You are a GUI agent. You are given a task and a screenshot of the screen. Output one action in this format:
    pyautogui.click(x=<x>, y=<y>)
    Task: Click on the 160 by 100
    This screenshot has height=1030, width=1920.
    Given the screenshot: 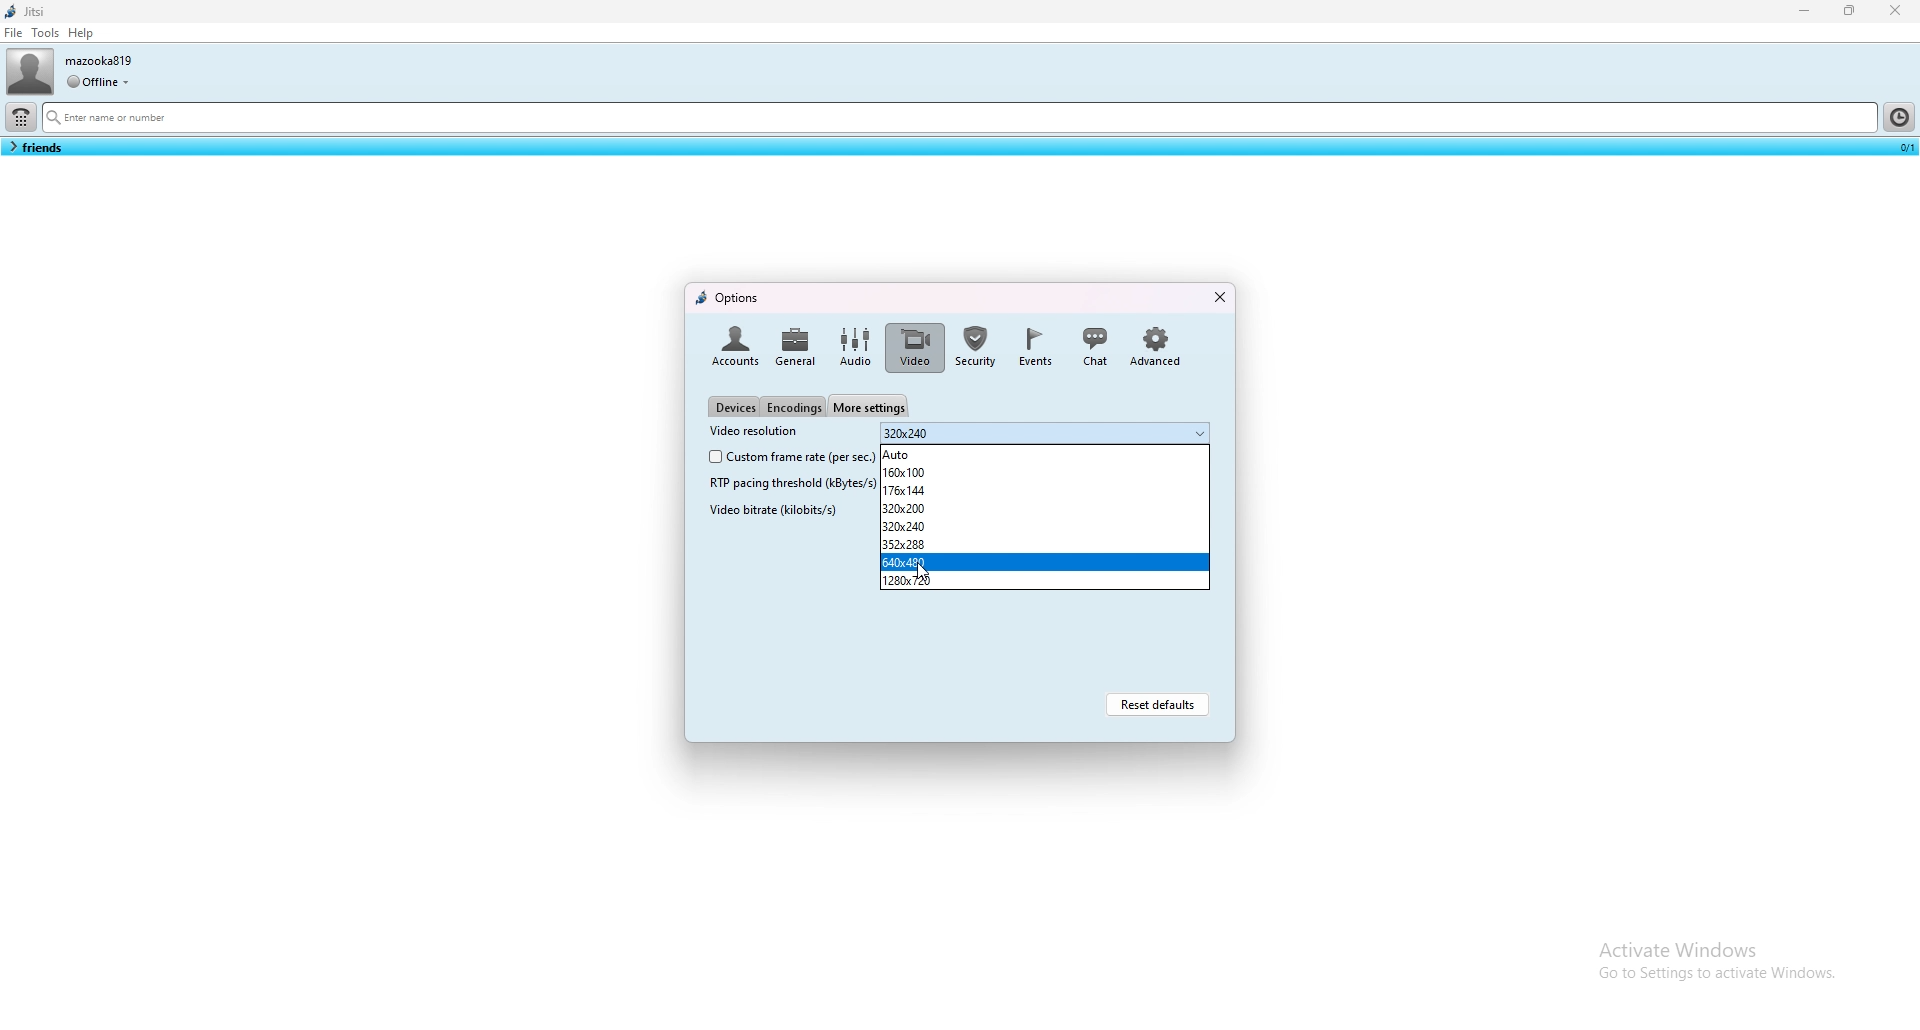 What is the action you would take?
    pyautogui.click(x=1044, y=471)
    